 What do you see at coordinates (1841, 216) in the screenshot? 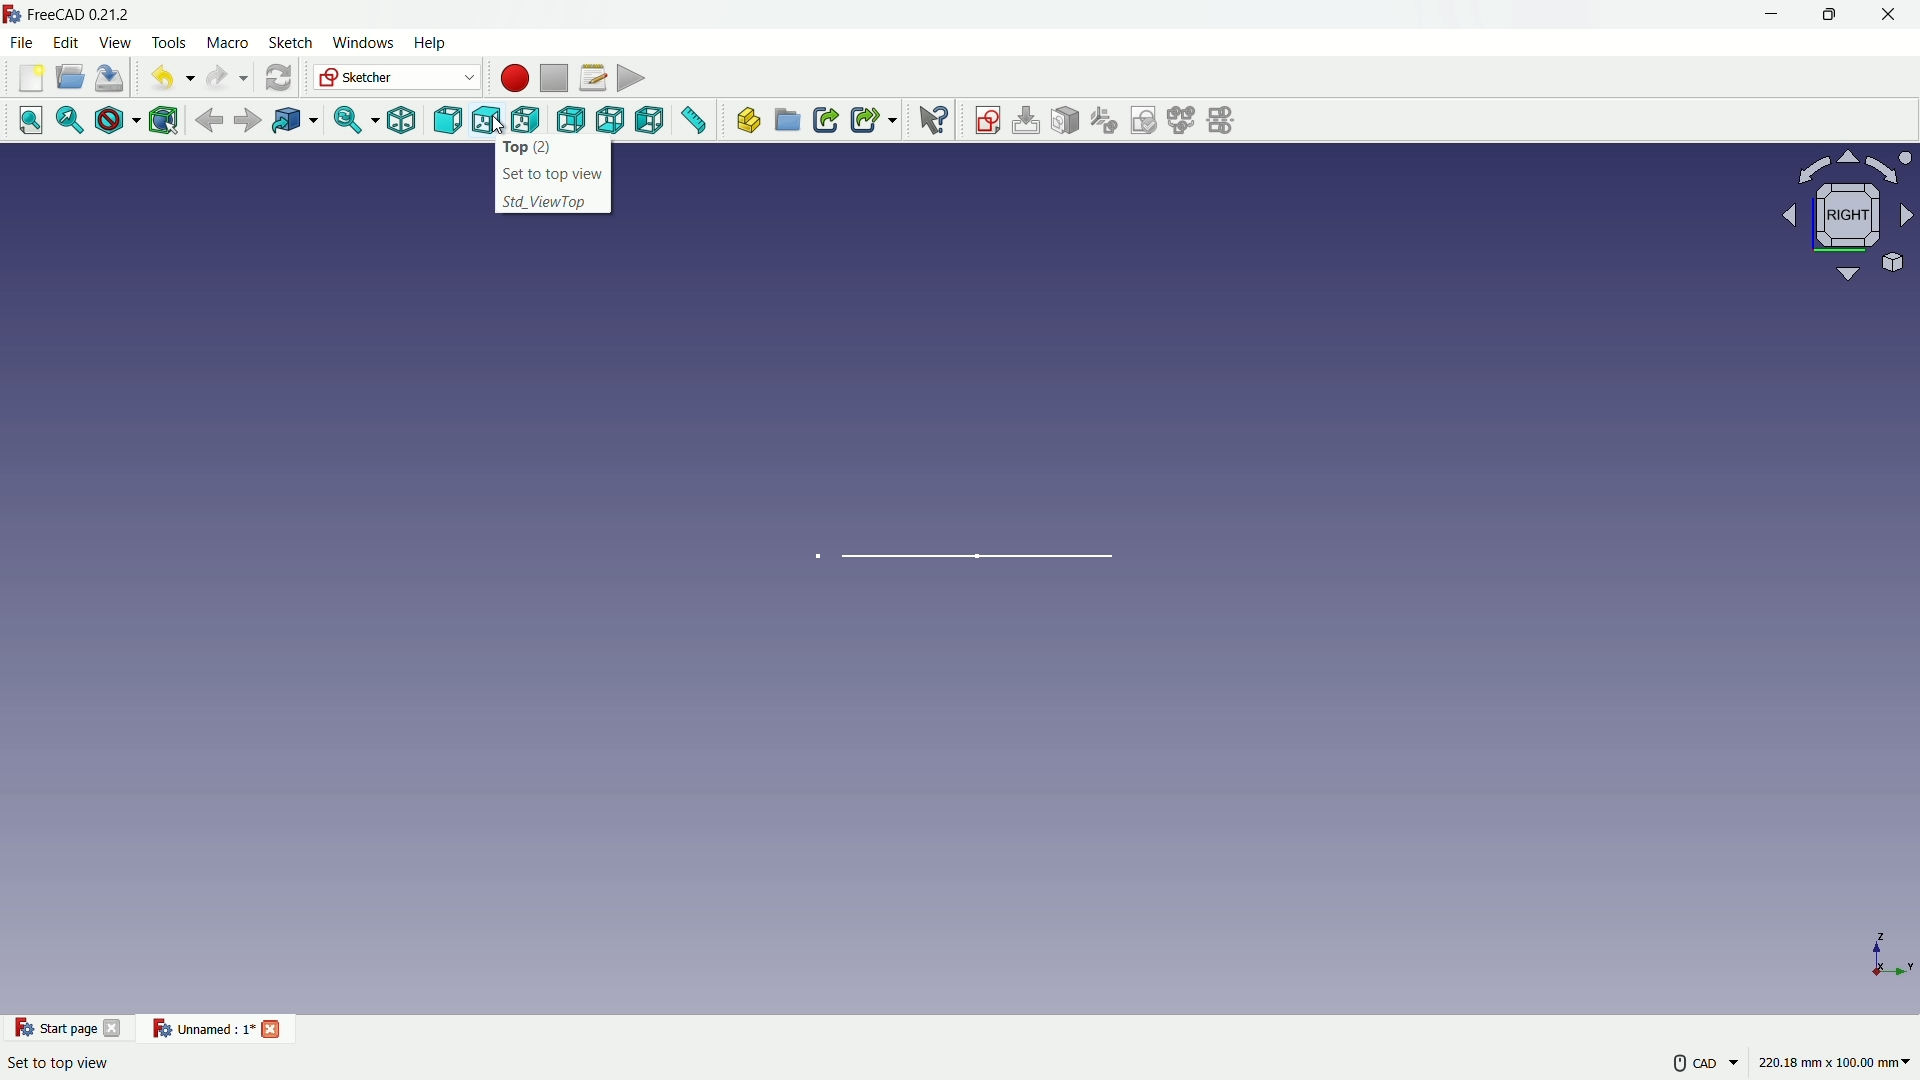
I see `view` at bounding box center [1841, 216].